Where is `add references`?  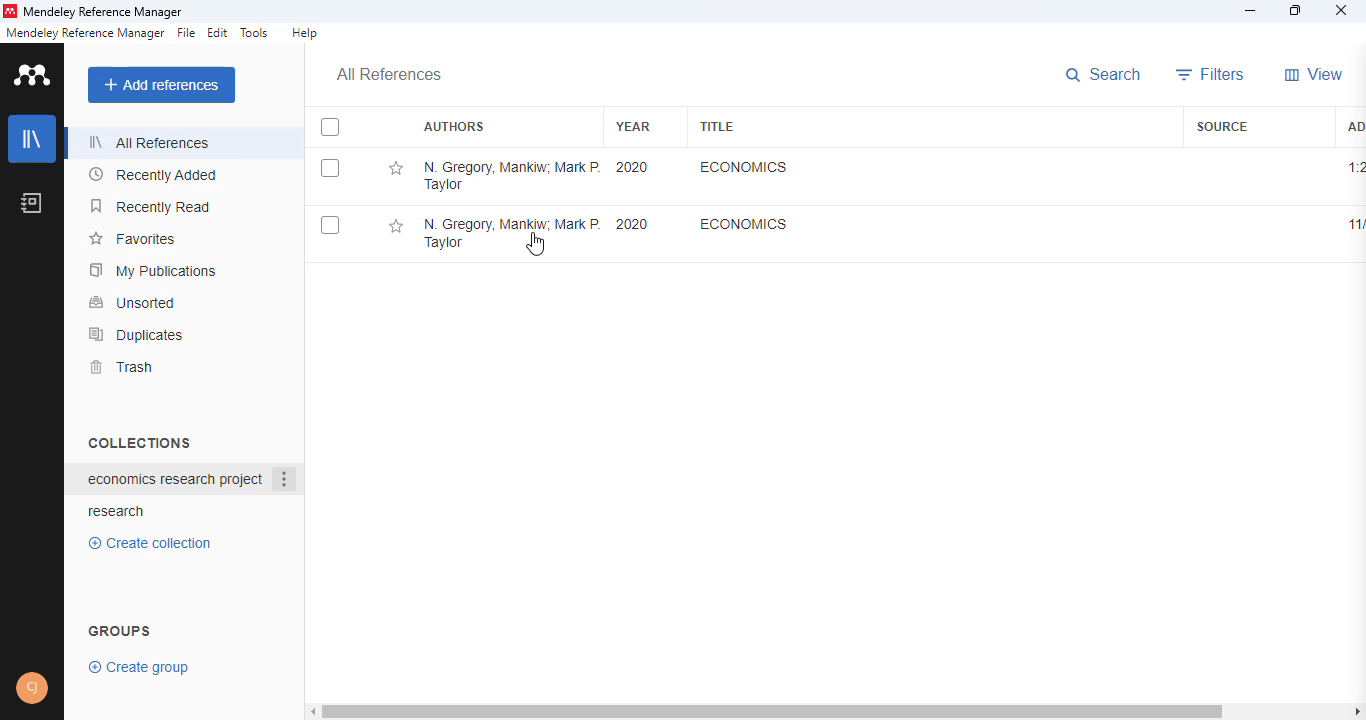 add references is located at coordinates (162, 85).